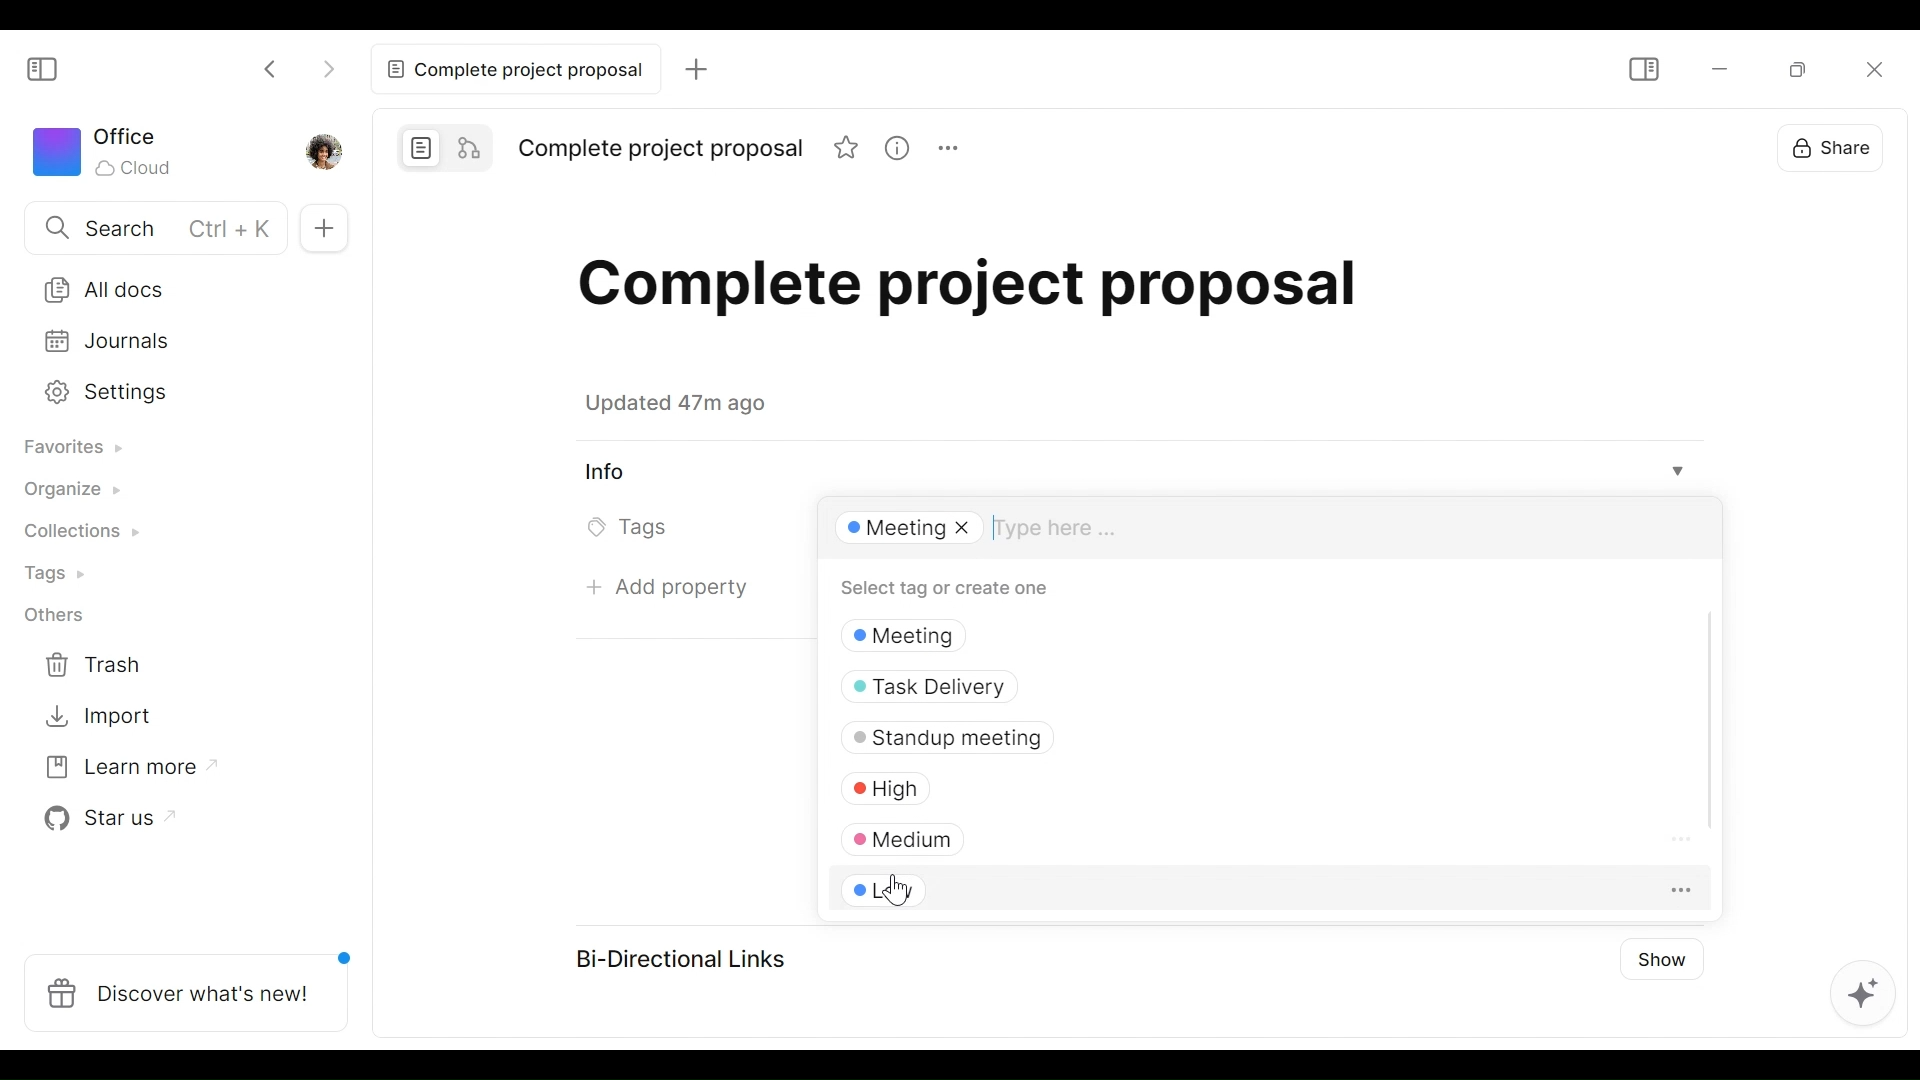 Image resolution: width=1920 pixels, height=1080 pixels. What do you see at coordinates (80, 447) in the screenshot?
I see `Favorites` at bounding box center [80, 447].